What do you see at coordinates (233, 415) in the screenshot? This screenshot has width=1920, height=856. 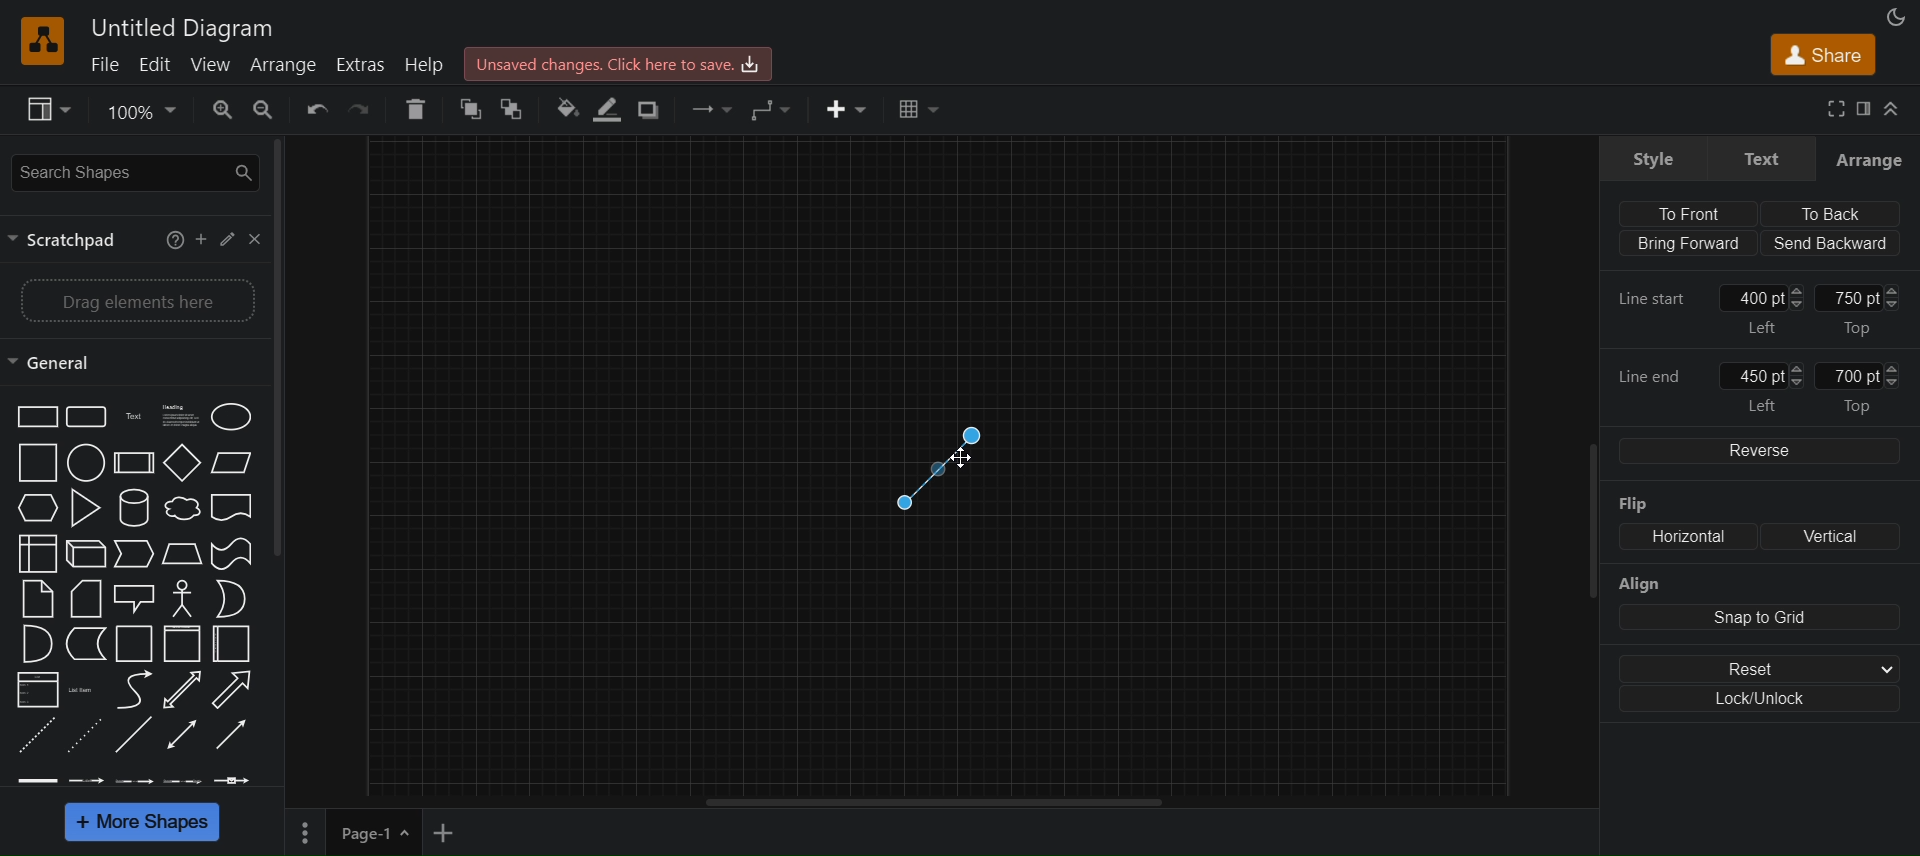 I see `Circle` at bounding box center [233, 415].